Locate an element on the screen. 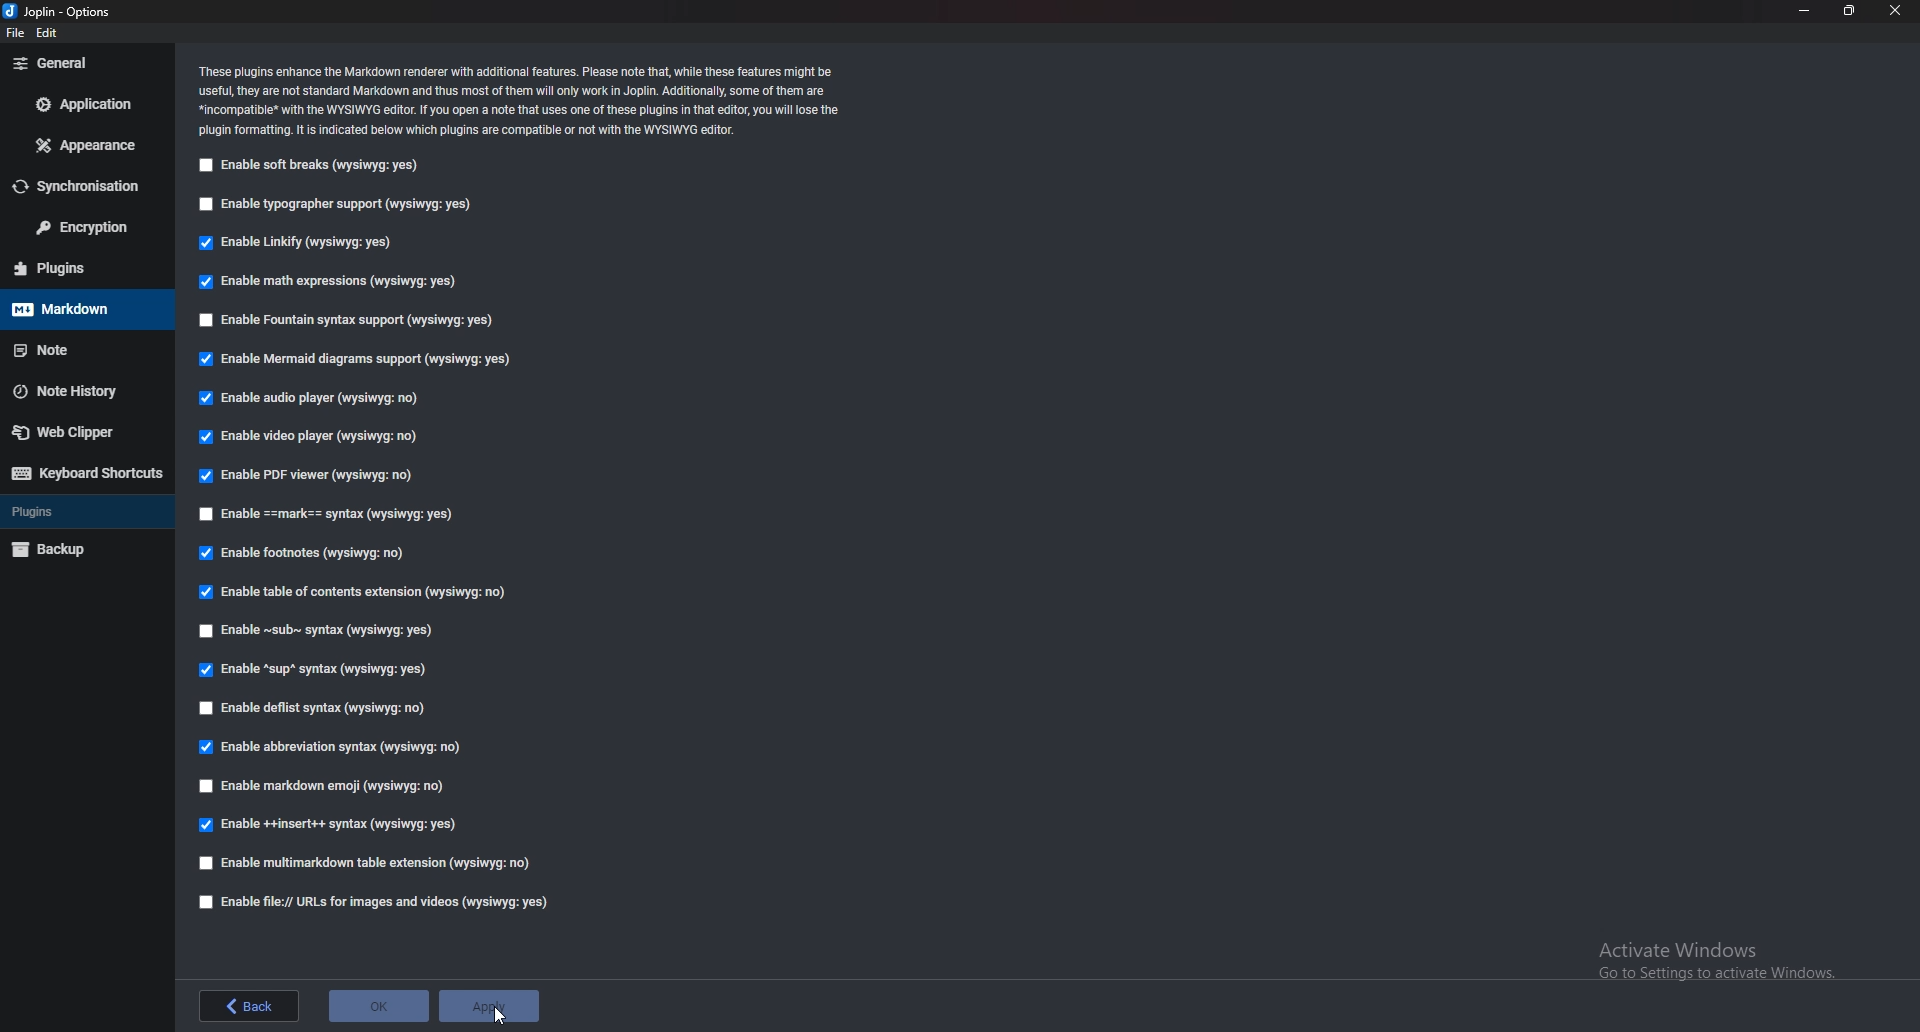  close is located at coordinates (1897, 10).